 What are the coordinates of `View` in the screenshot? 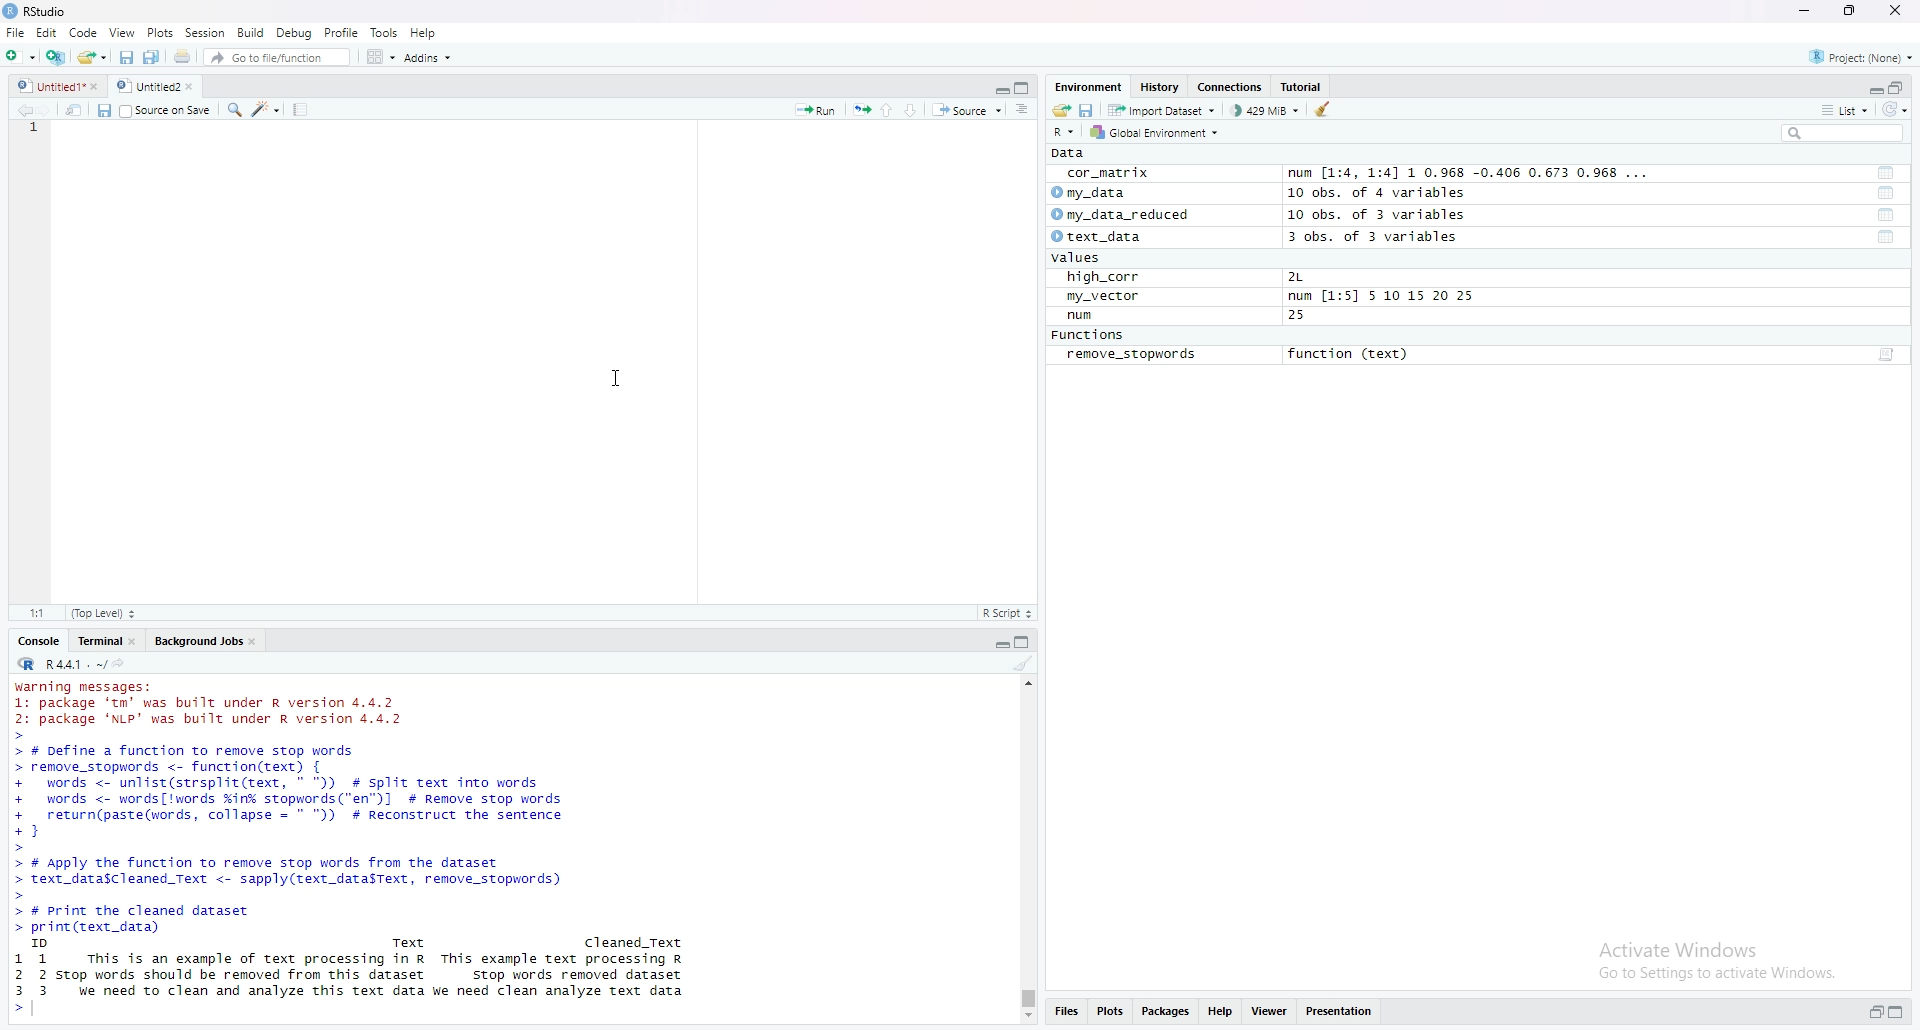 It's located at (122, 32).